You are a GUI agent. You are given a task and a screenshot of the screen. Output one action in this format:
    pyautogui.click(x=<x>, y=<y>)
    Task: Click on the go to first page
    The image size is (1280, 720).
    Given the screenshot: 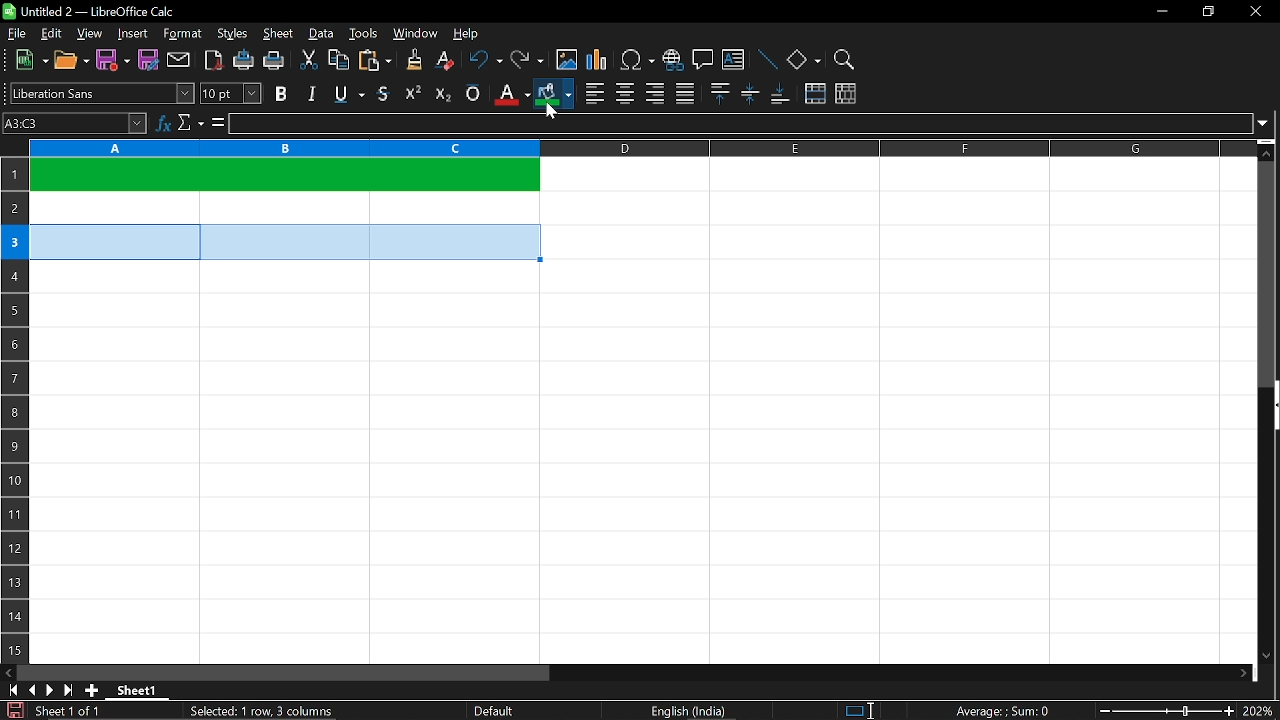 What is the action you would take?
    pyautogui.click(x=10, y=691)
    